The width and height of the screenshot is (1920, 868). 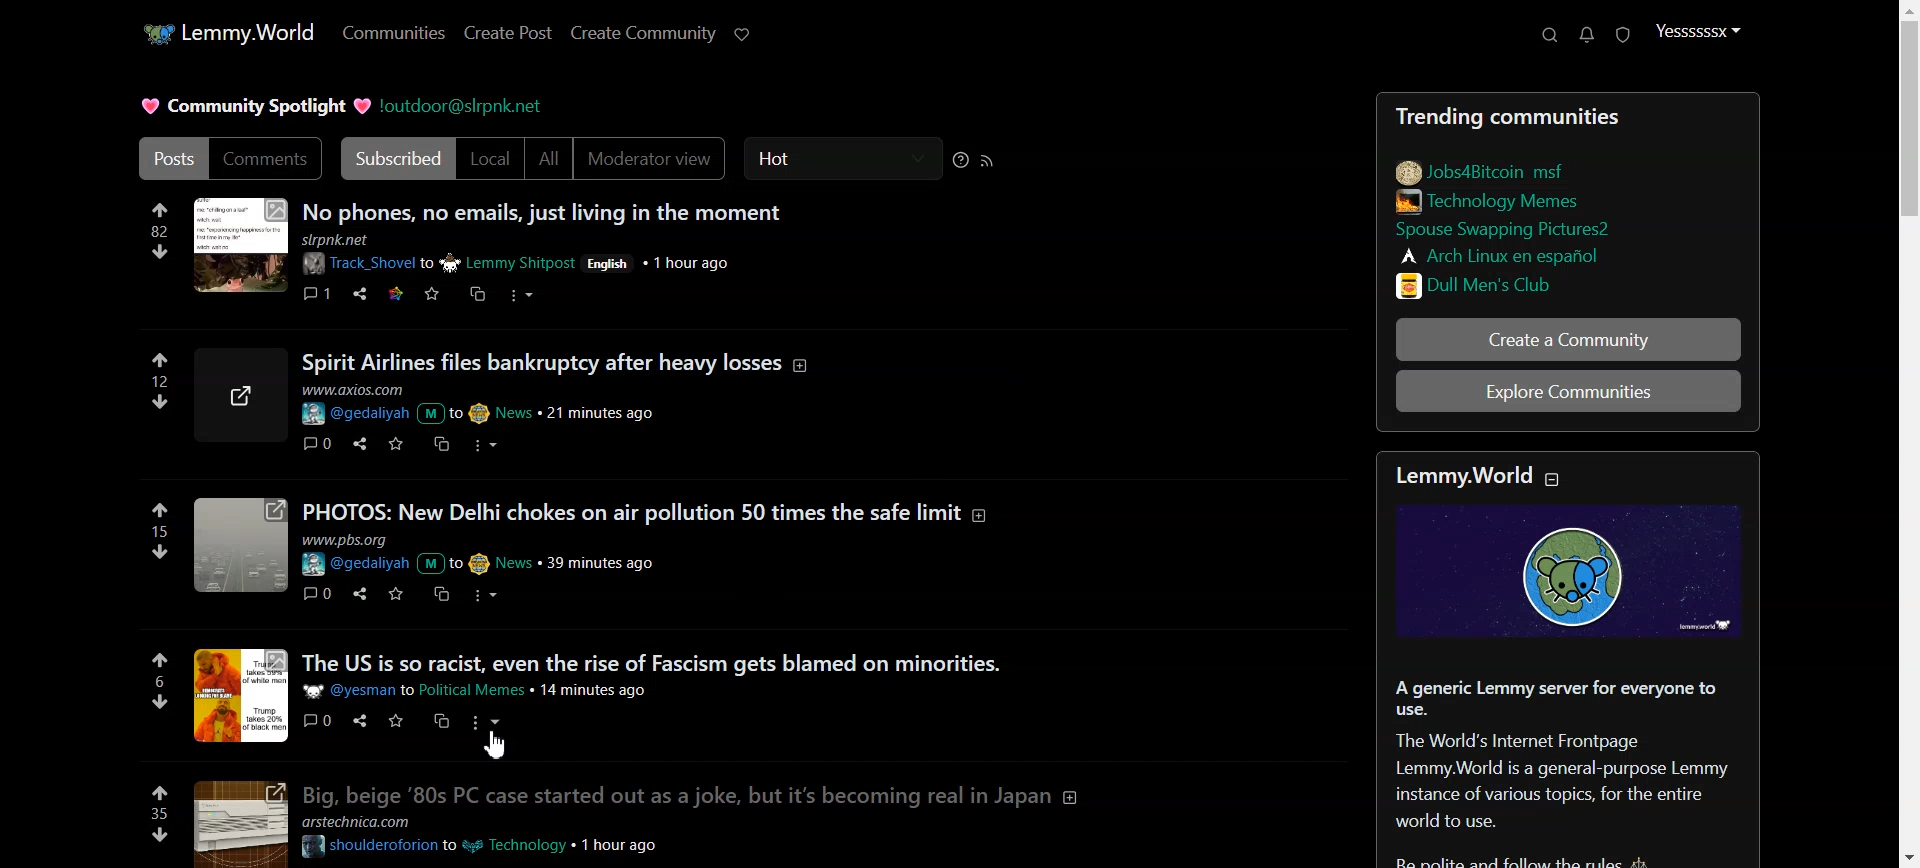 What do you see at coordinates (242, 695) in the screenshot?
I see `post picture` at bounding box center [242, 695].